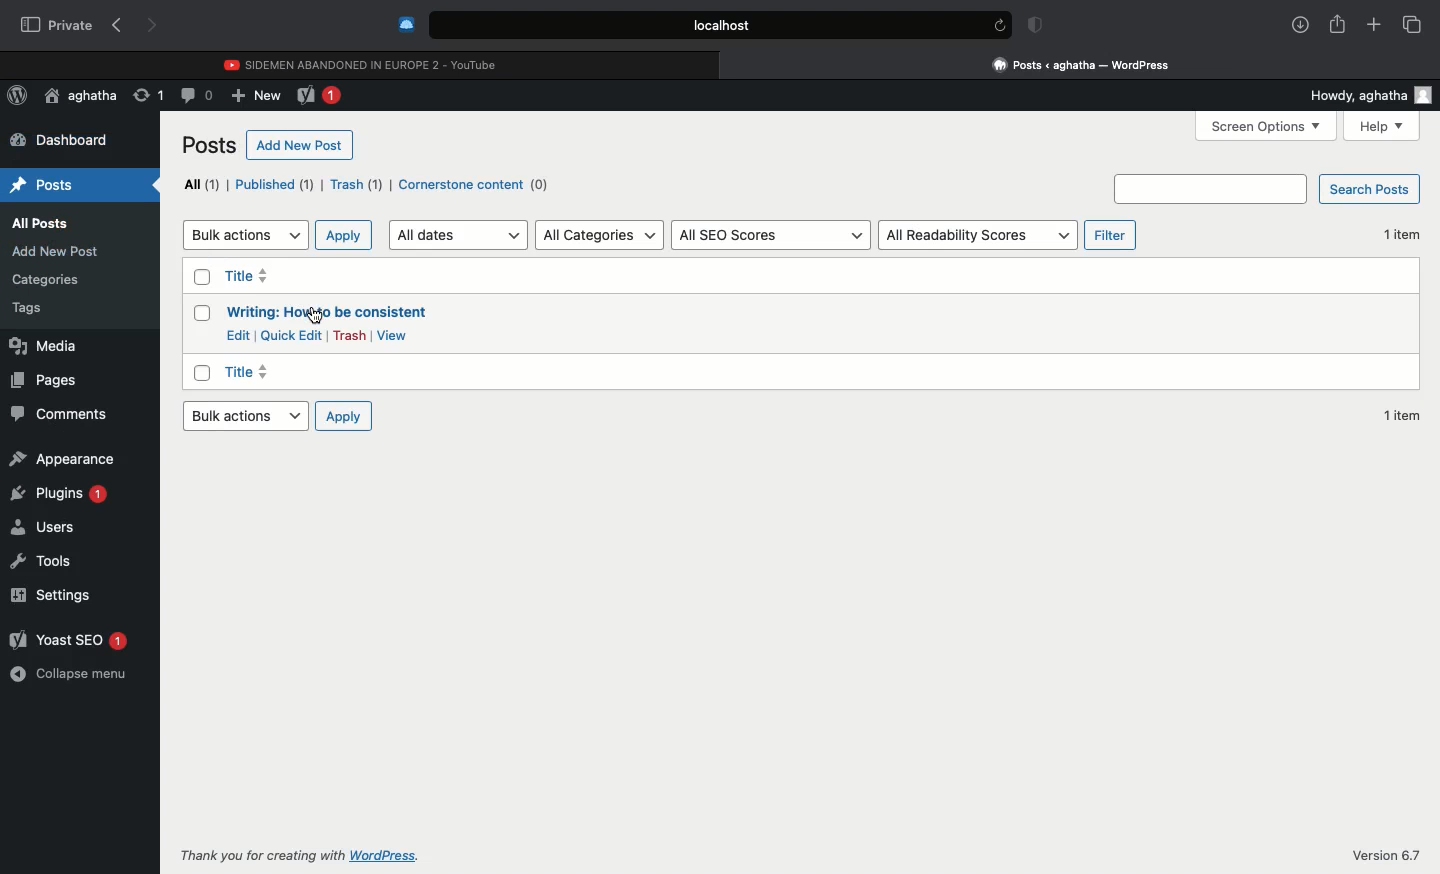 The width and height of the screenshot is (1440, 874). What do you see at coordinates (61, 252) in the screenshot?
I see `add new post` at bounding box center [61, 252].